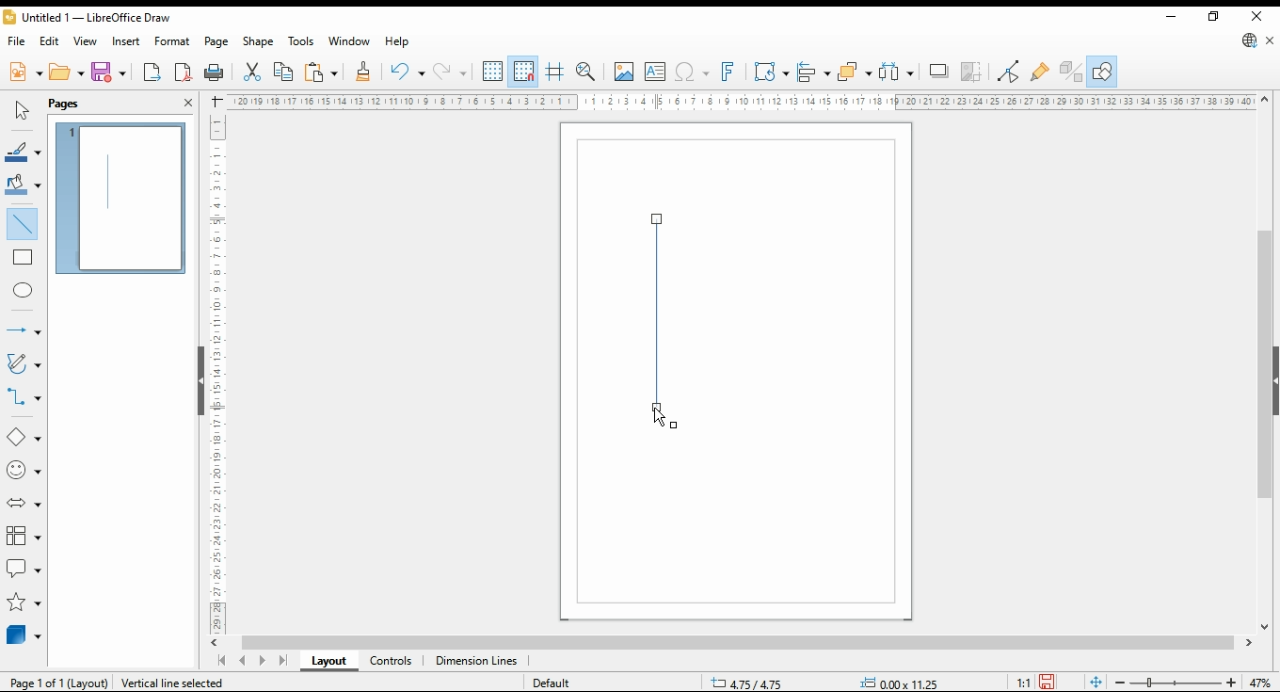 This screenshot has height=692, width=1280. I want to click on insert line, so click(22, 222).